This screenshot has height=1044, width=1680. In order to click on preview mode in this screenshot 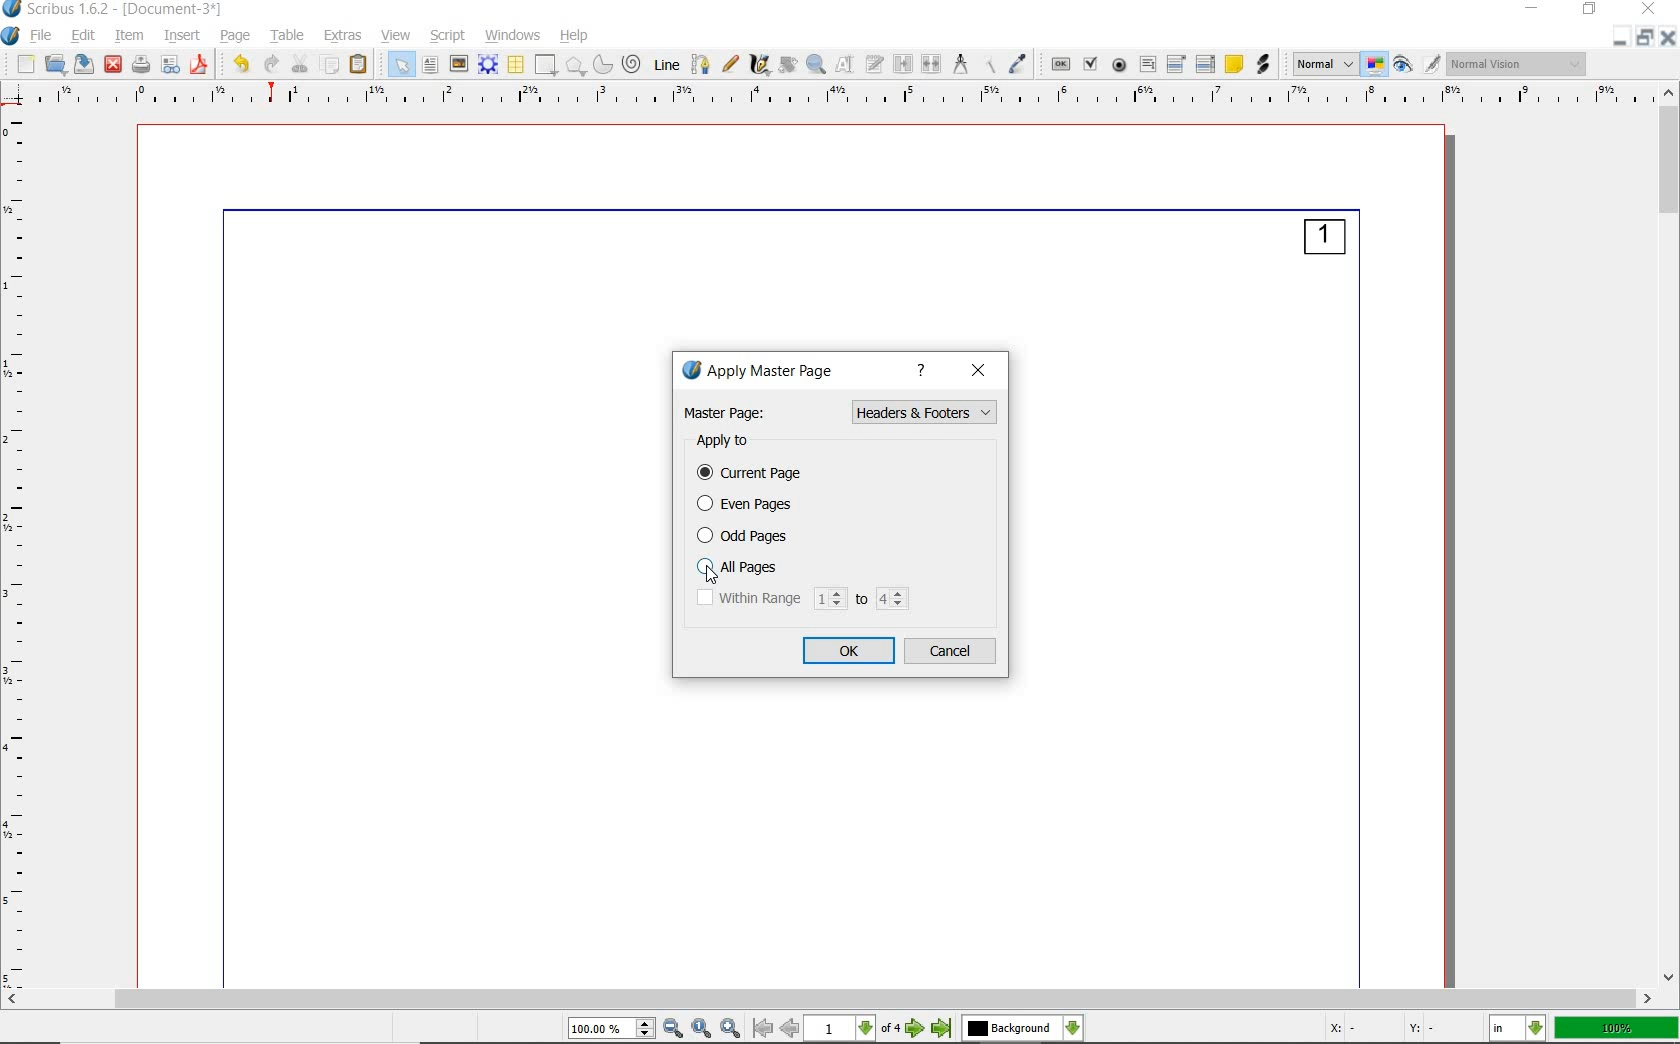, I will do `click(1419, 63)`.